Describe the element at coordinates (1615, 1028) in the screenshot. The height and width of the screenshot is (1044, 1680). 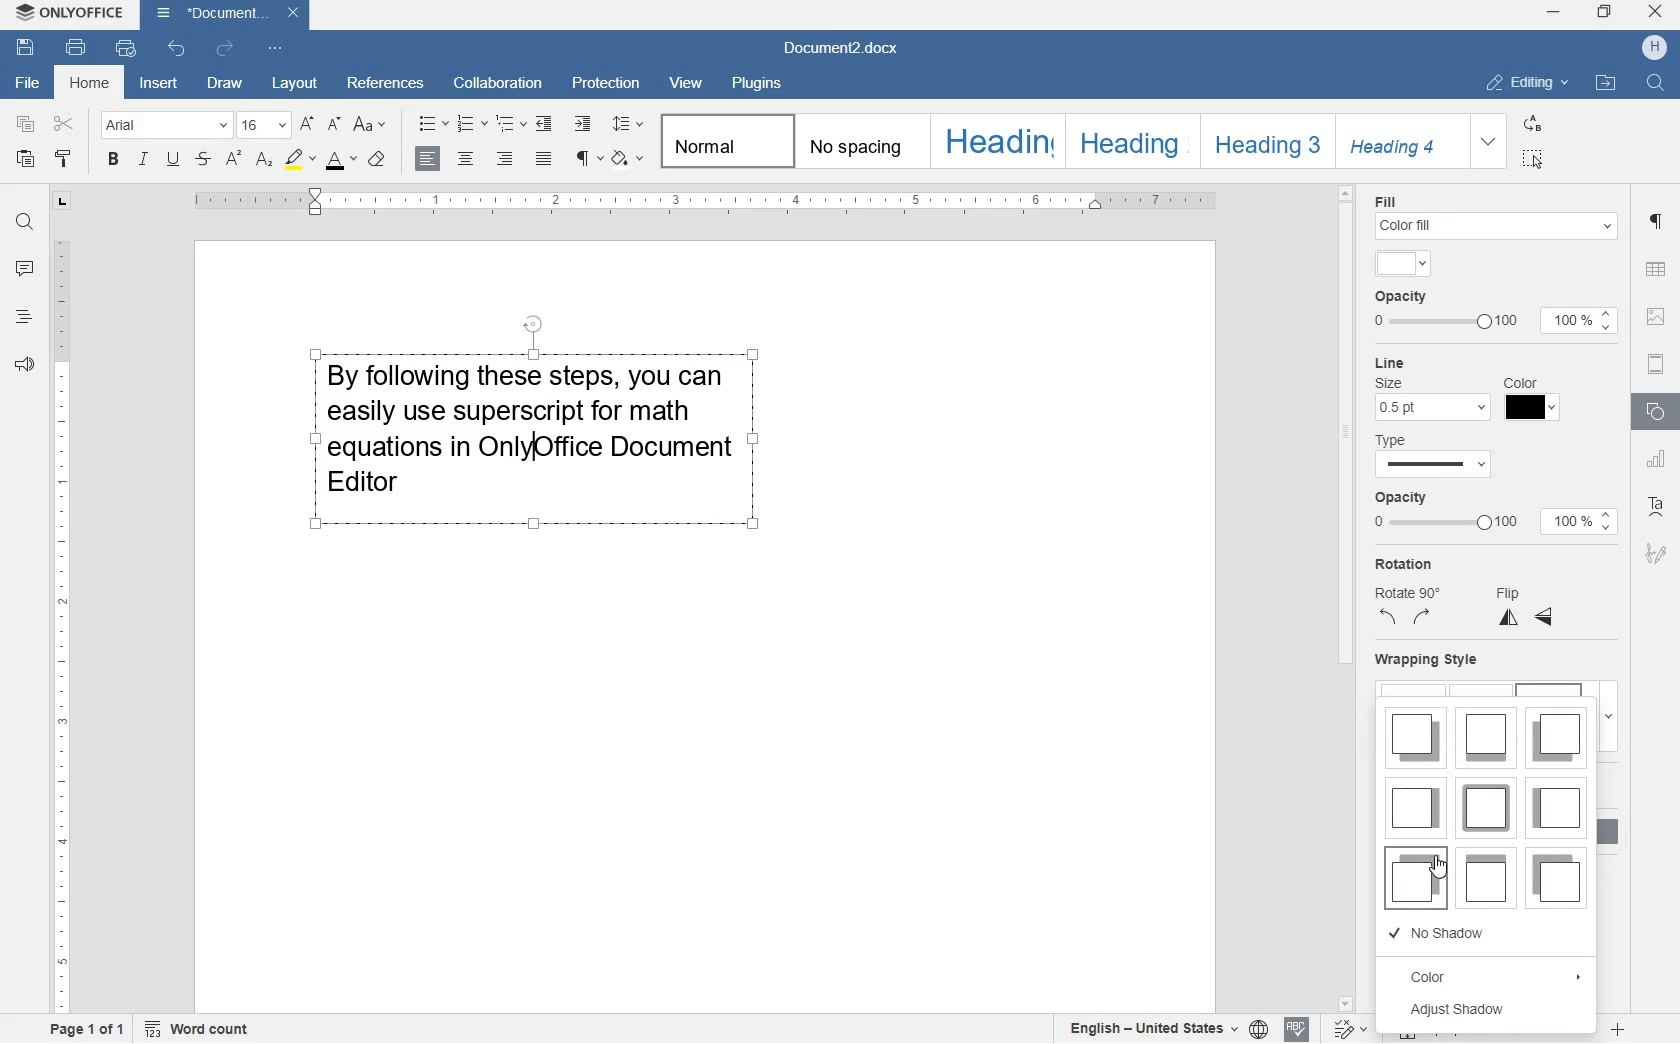
I see `zoom in or zoom out` at that location.